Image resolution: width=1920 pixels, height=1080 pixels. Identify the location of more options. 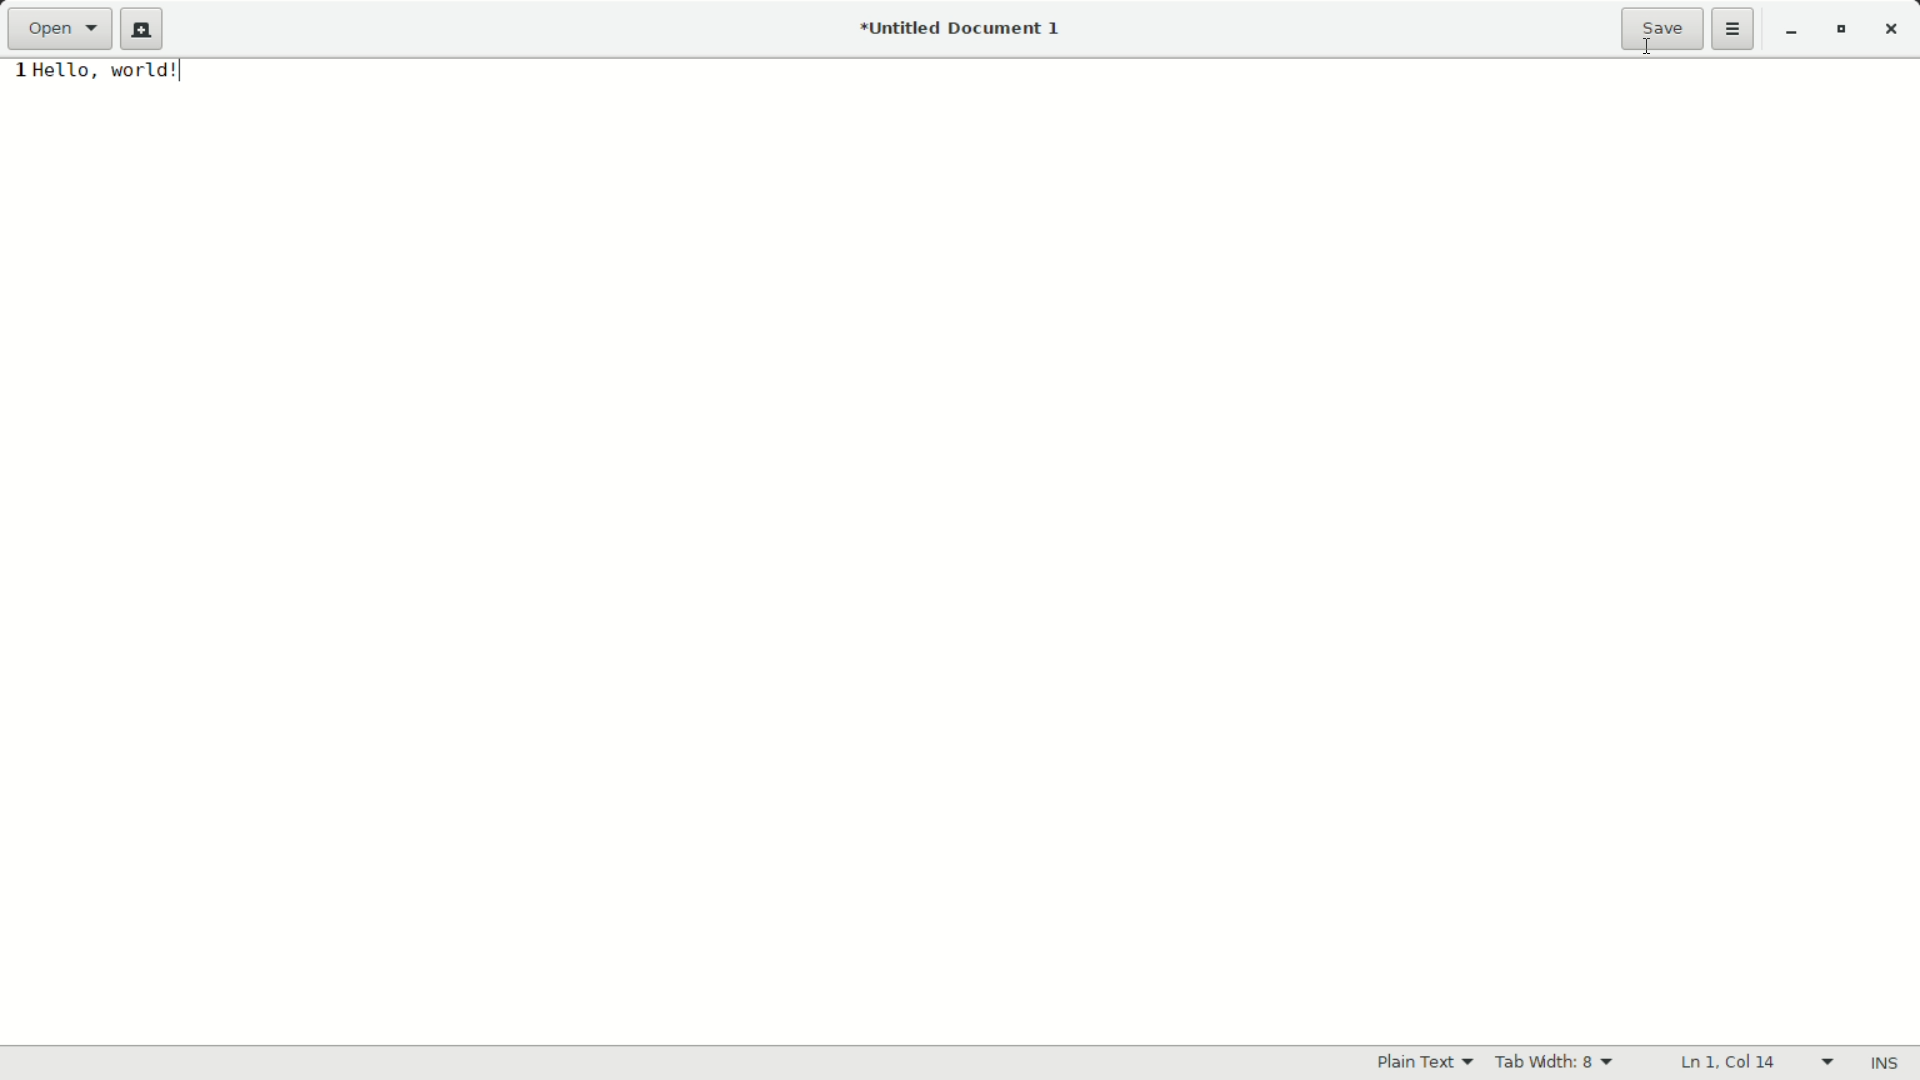
(1733, 29).